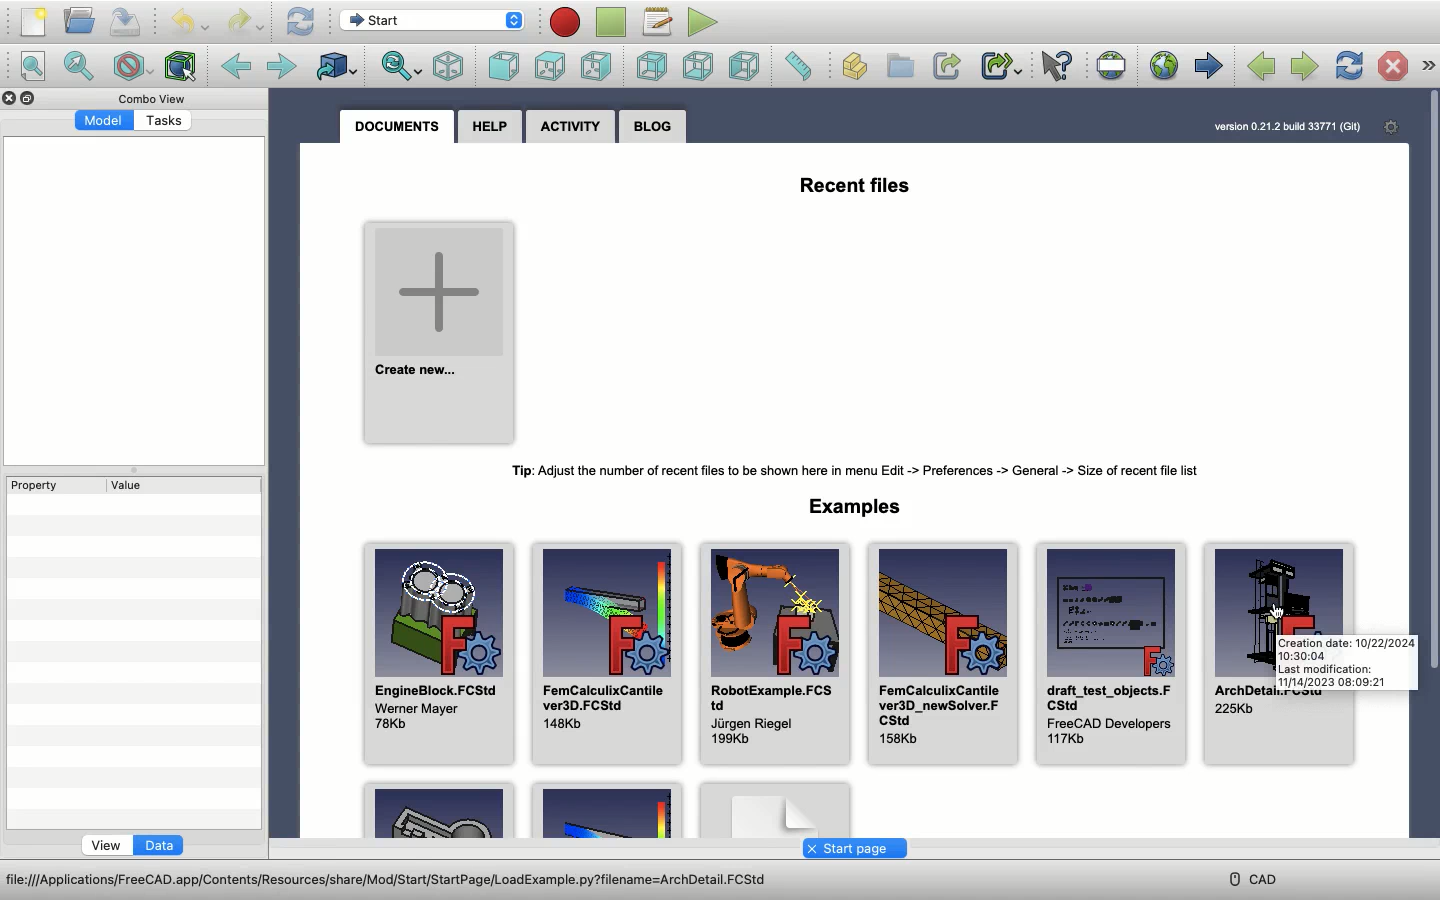 Image resolution: width=1440 pixels, height=900 pixels. Describe the element at coordinates (695, 67) in the screenshot. I see `Bottom` at that location.